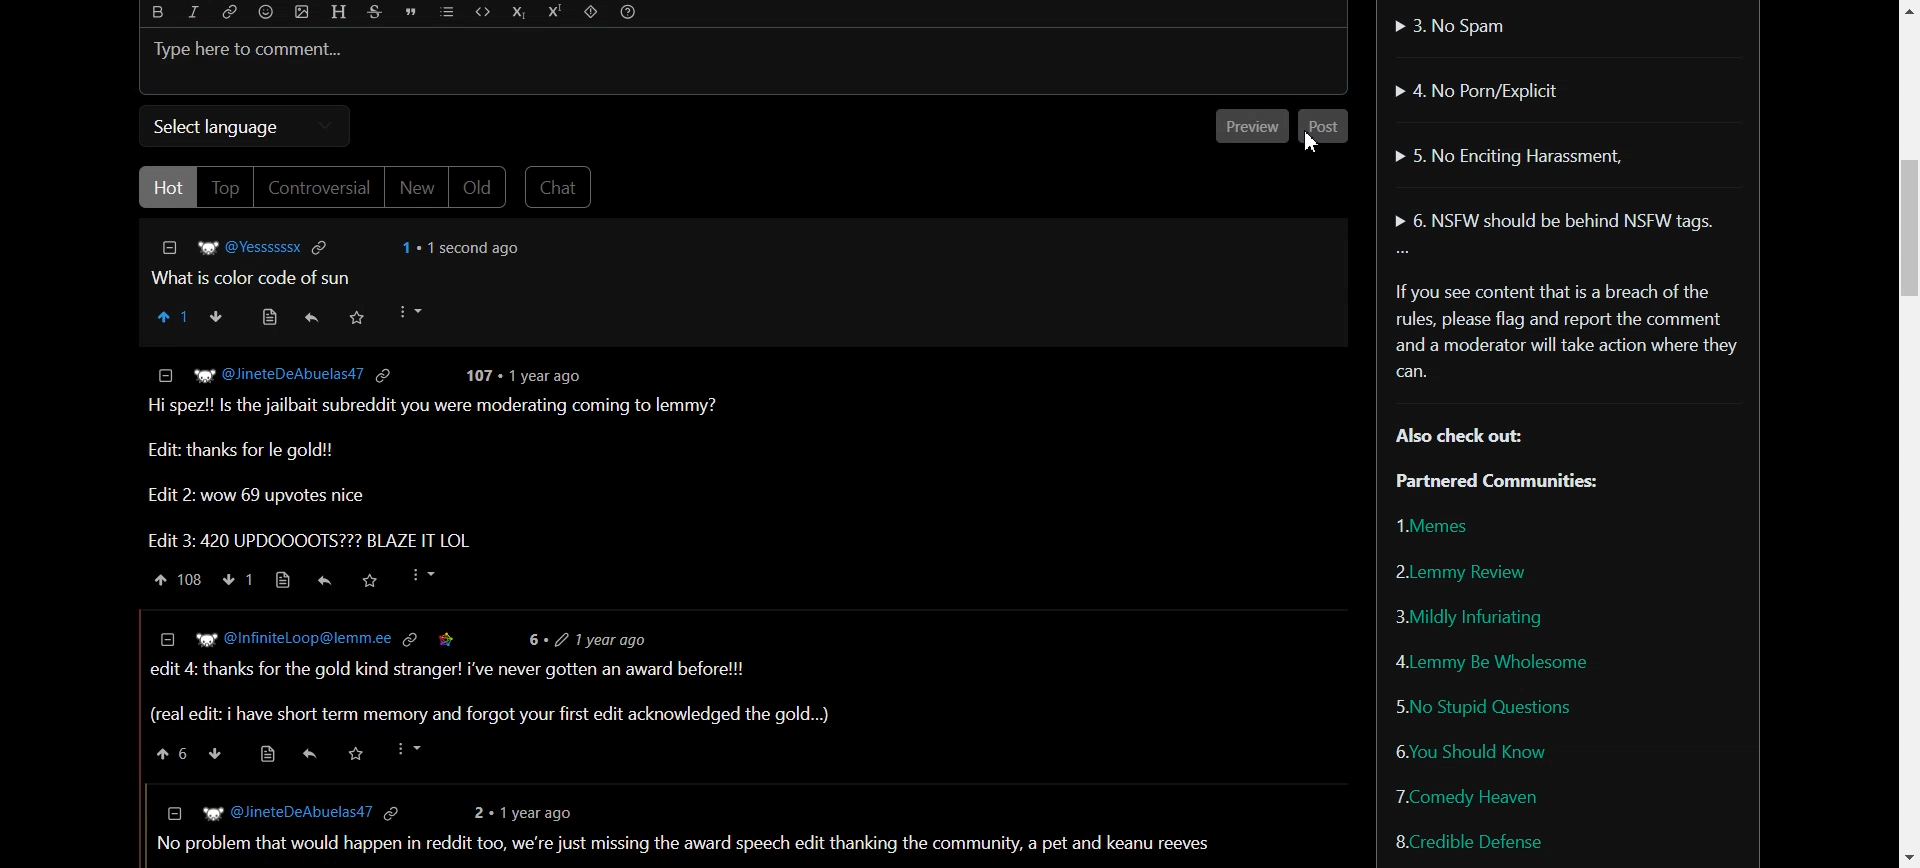 This screenshot has width=1920, height=868. Describe the element at coordinates (313, 316) in the screenshot. I see `Reply` at that location.